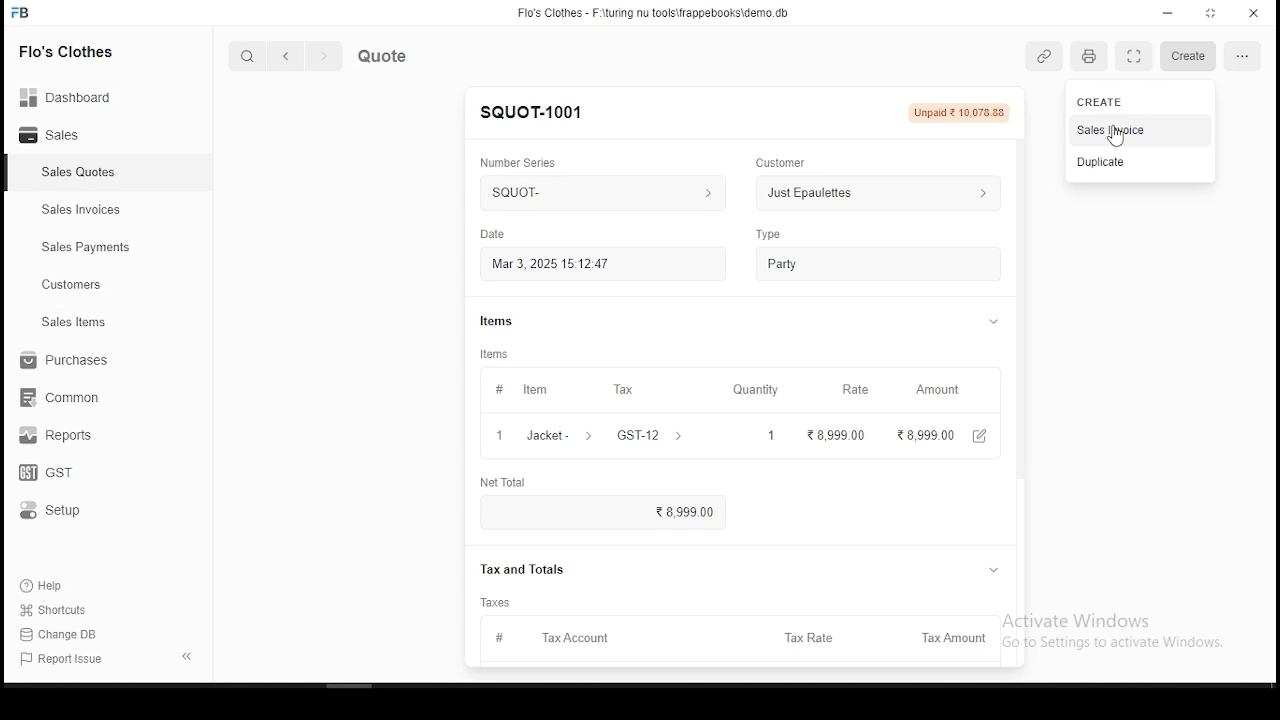 The image size is (1280, 720). Describe the element at coordinates (64, 362) in the screenshot. I see `purchases` at that location.